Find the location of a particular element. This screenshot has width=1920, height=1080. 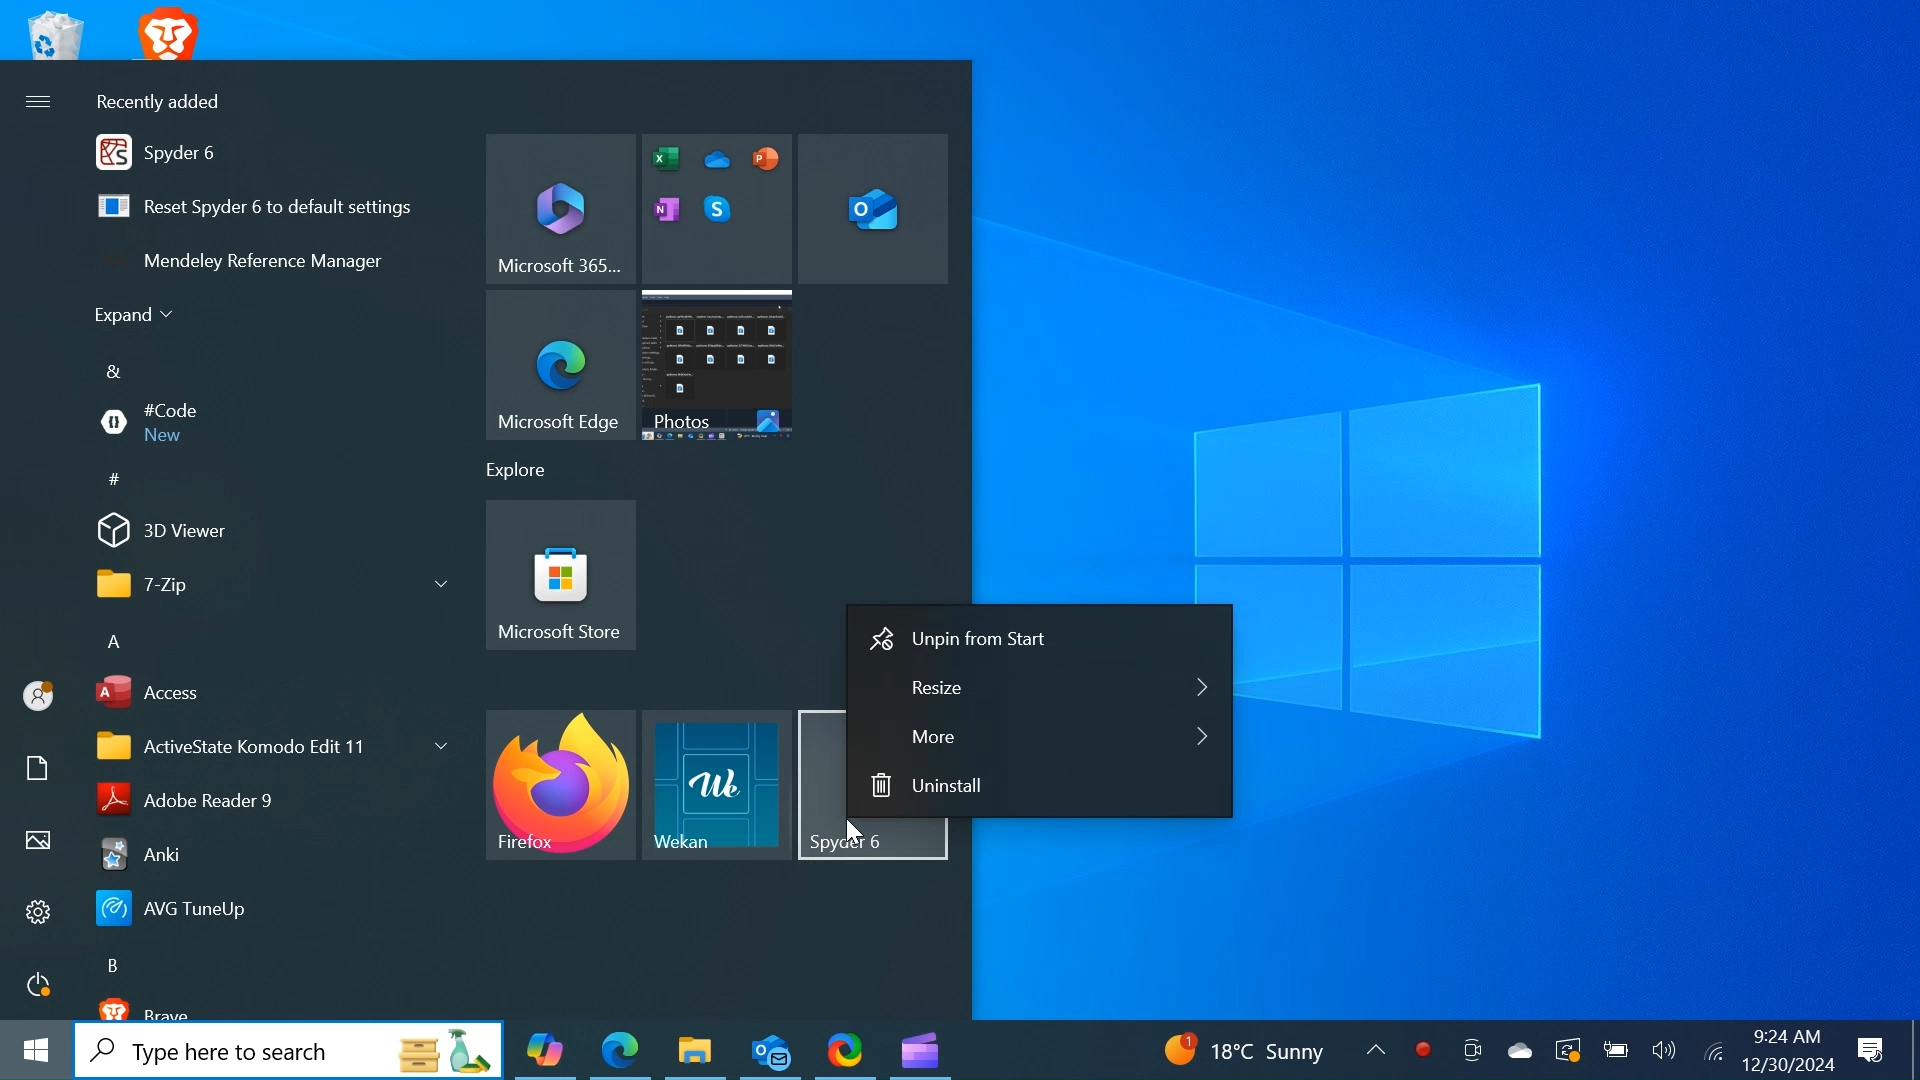

ShareX is located at coordinates (847, 1049).